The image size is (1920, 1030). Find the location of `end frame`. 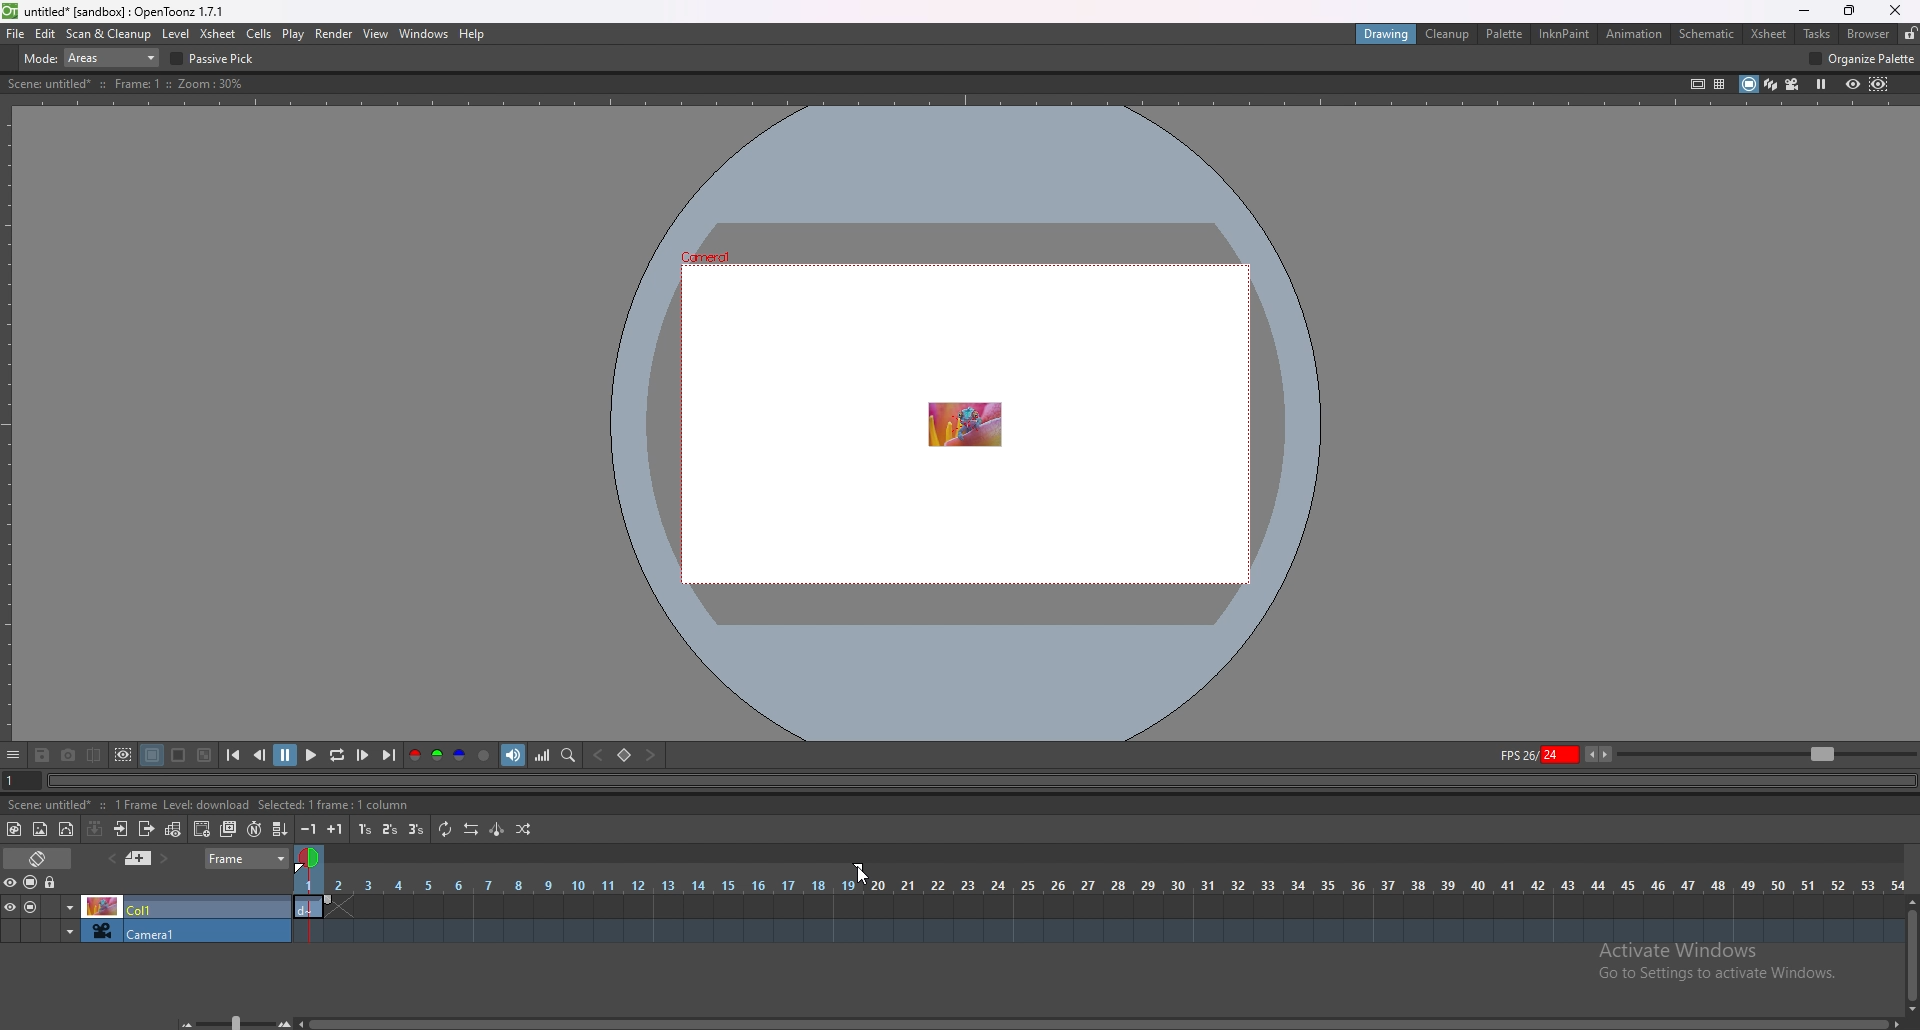

end frame is located at coordinates (863, 868).